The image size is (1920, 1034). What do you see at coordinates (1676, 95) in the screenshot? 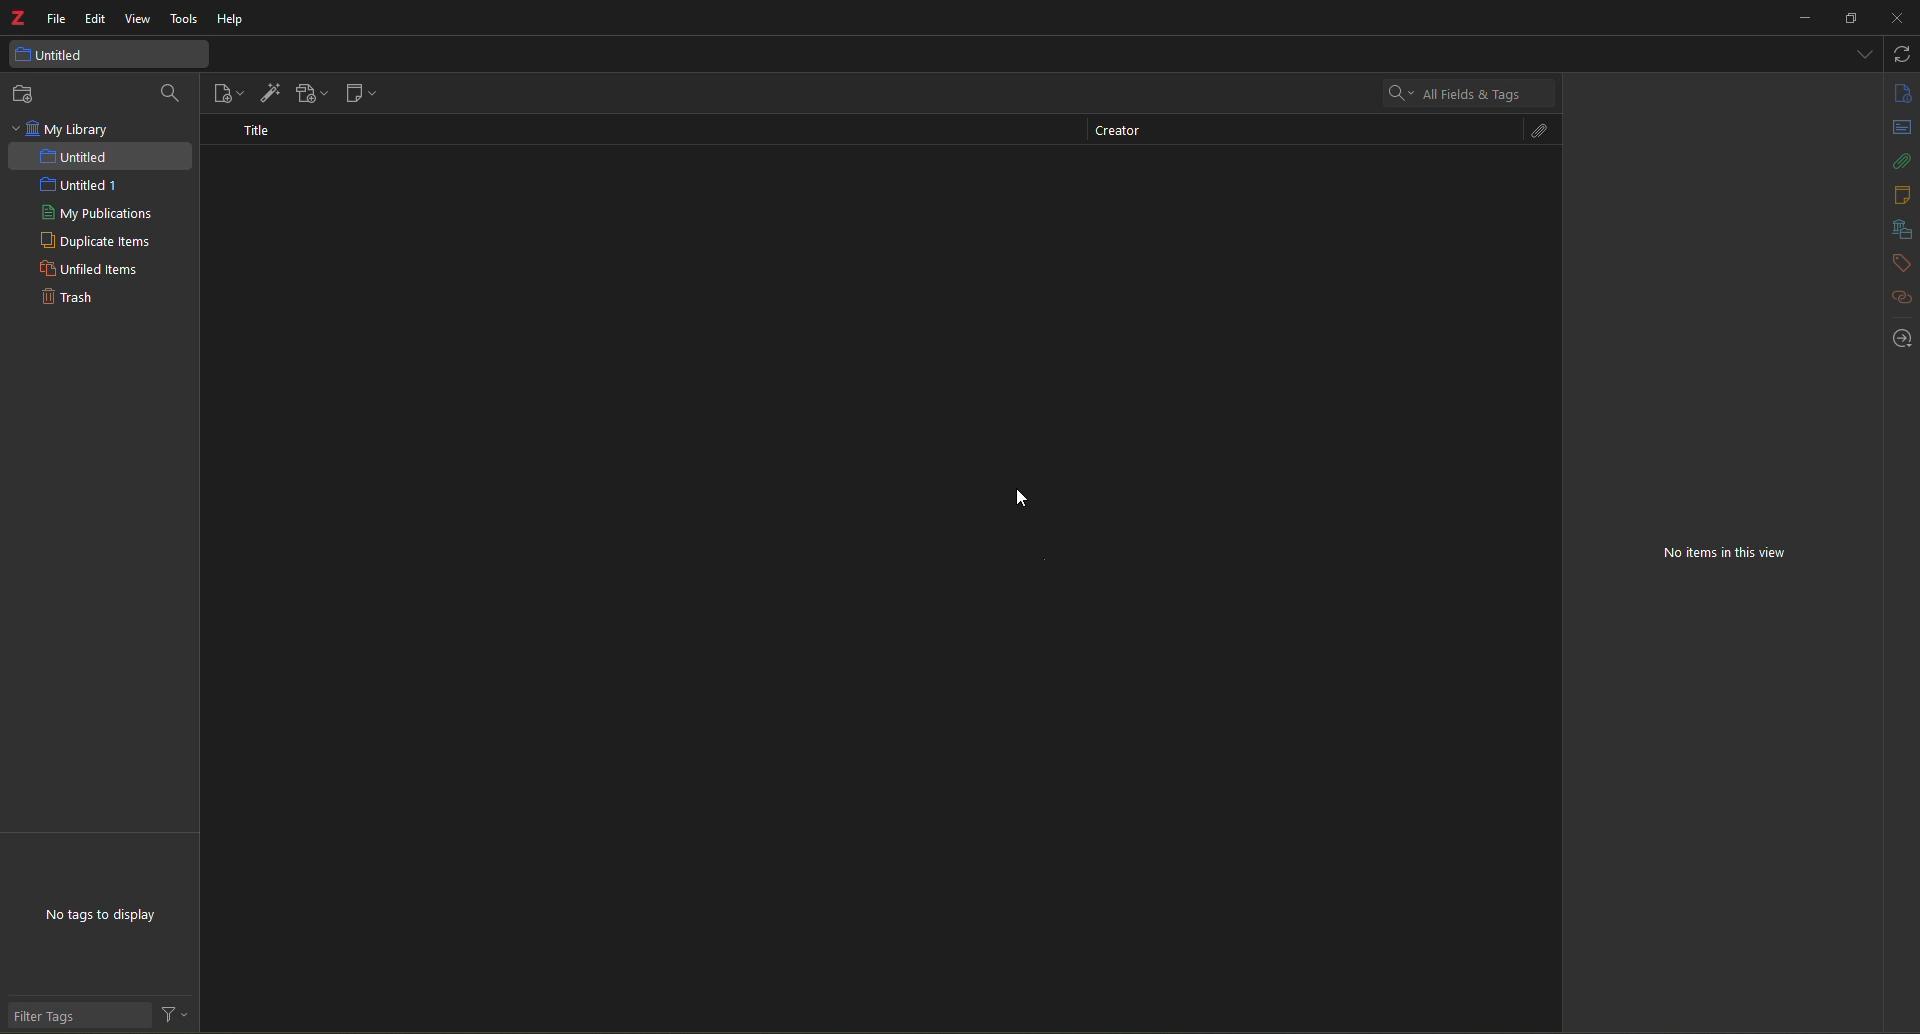
I see `text color` at bounding box center [1676, 95].